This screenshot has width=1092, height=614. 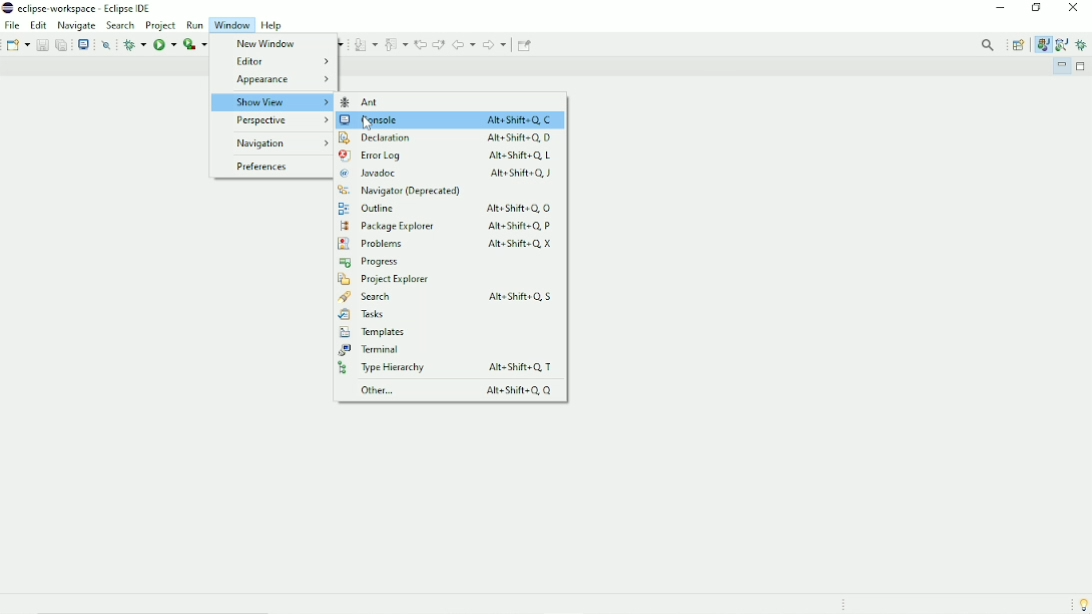 What do you see at coordinates (447, 174) in the screenshot?
I see `Javadoc` at bounding box center [447, 174].